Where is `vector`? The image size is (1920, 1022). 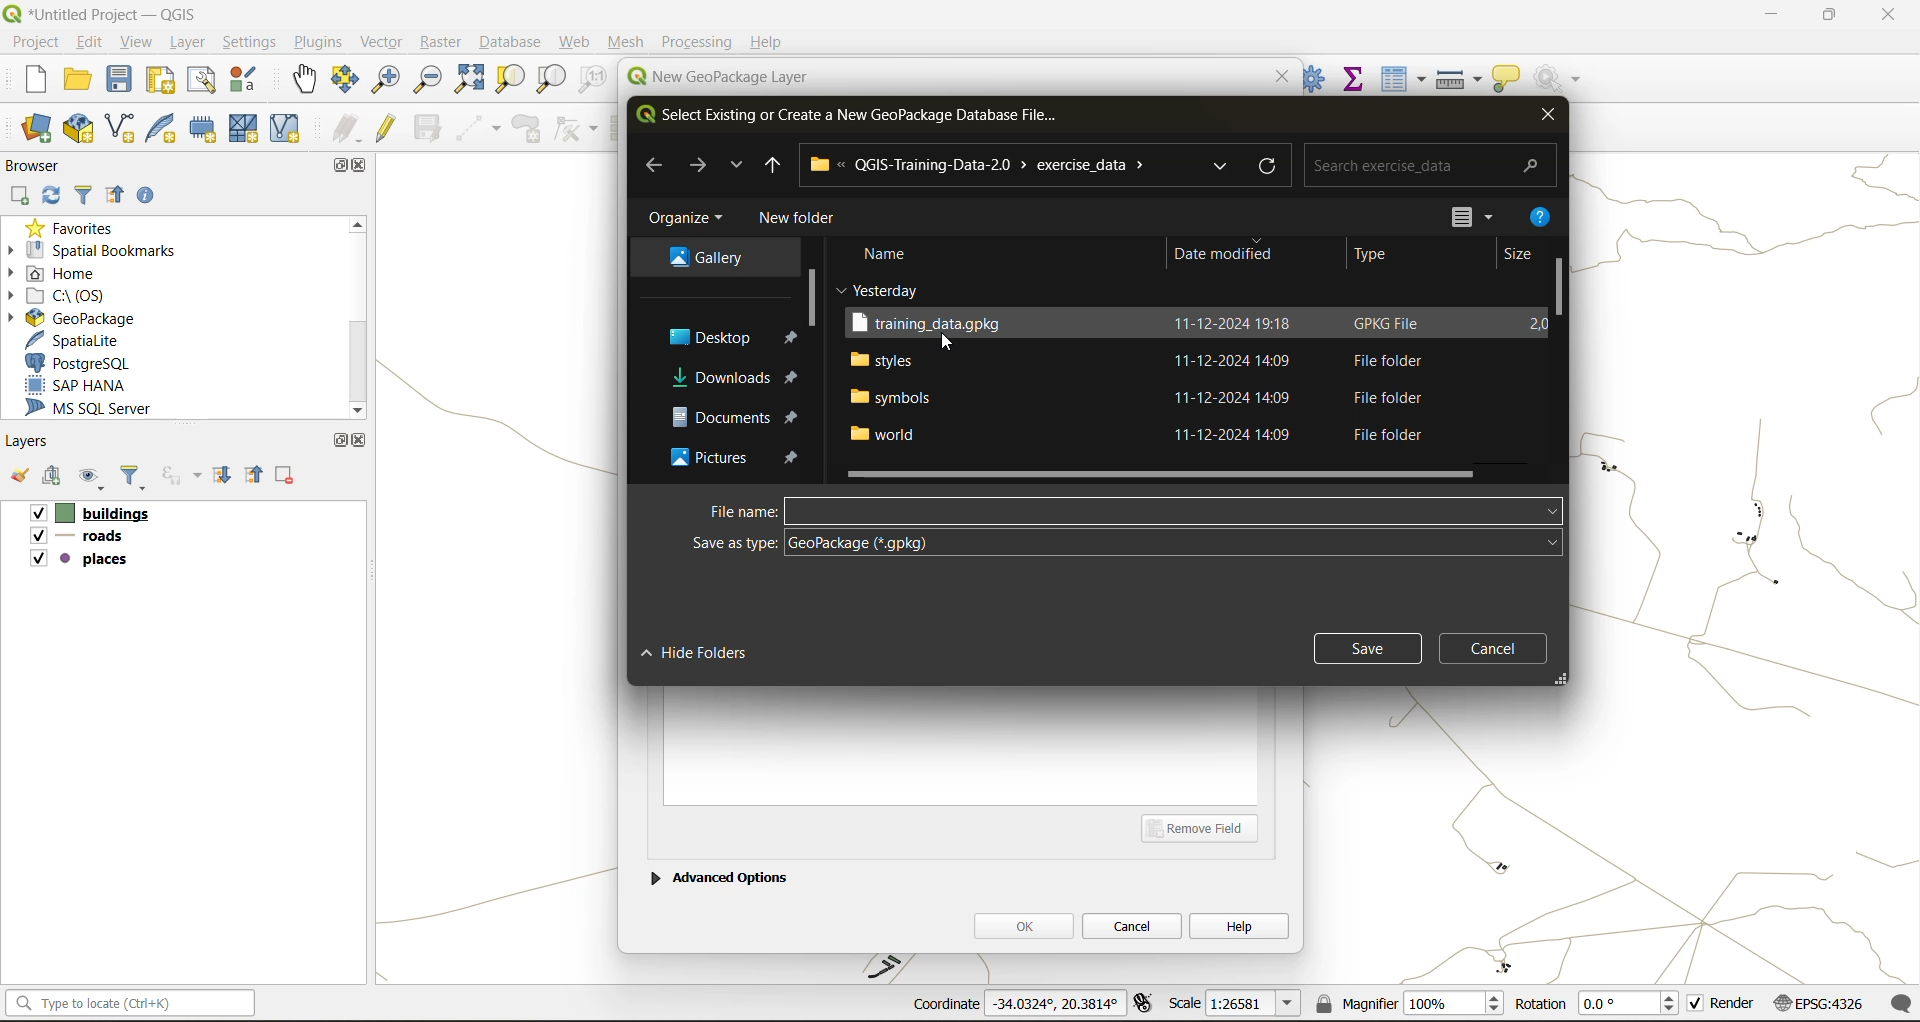
vector is located at coordinates (381, 42).